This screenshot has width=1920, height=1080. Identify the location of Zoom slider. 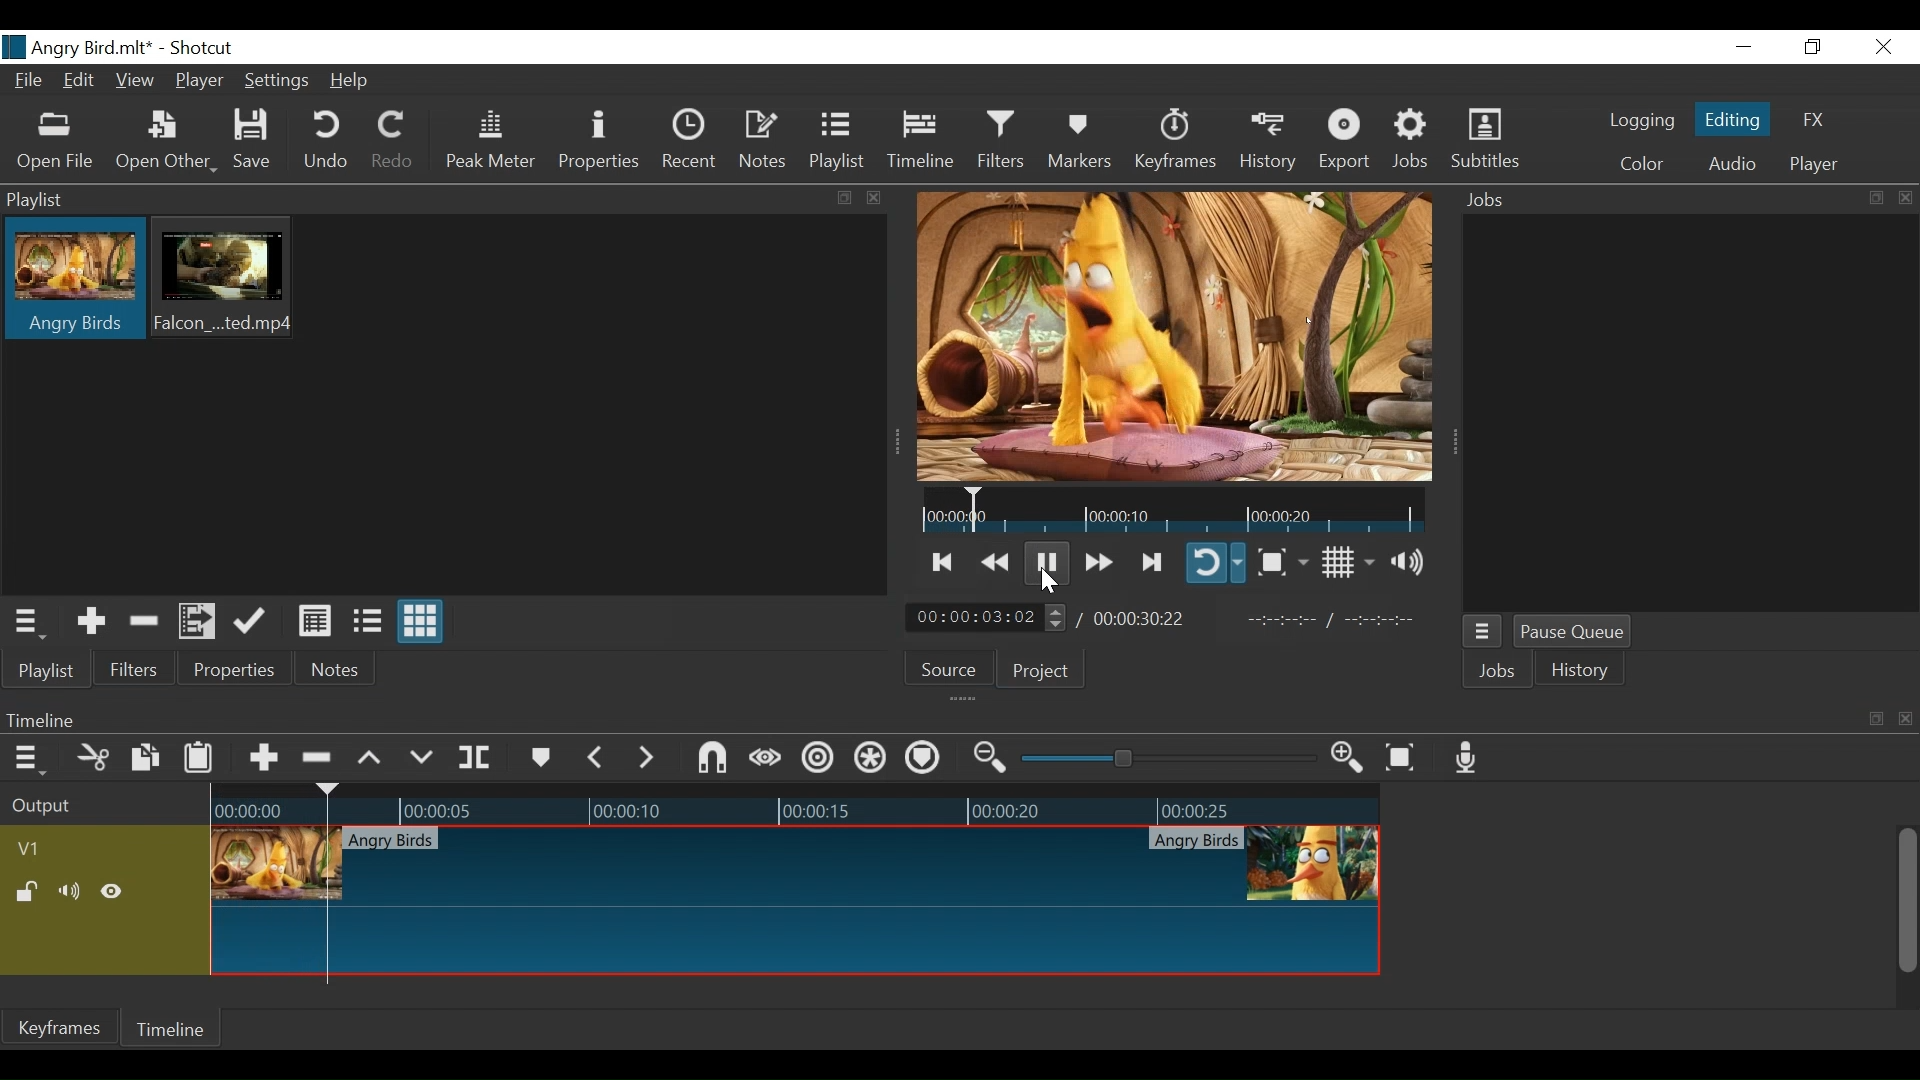
(1165, 761).